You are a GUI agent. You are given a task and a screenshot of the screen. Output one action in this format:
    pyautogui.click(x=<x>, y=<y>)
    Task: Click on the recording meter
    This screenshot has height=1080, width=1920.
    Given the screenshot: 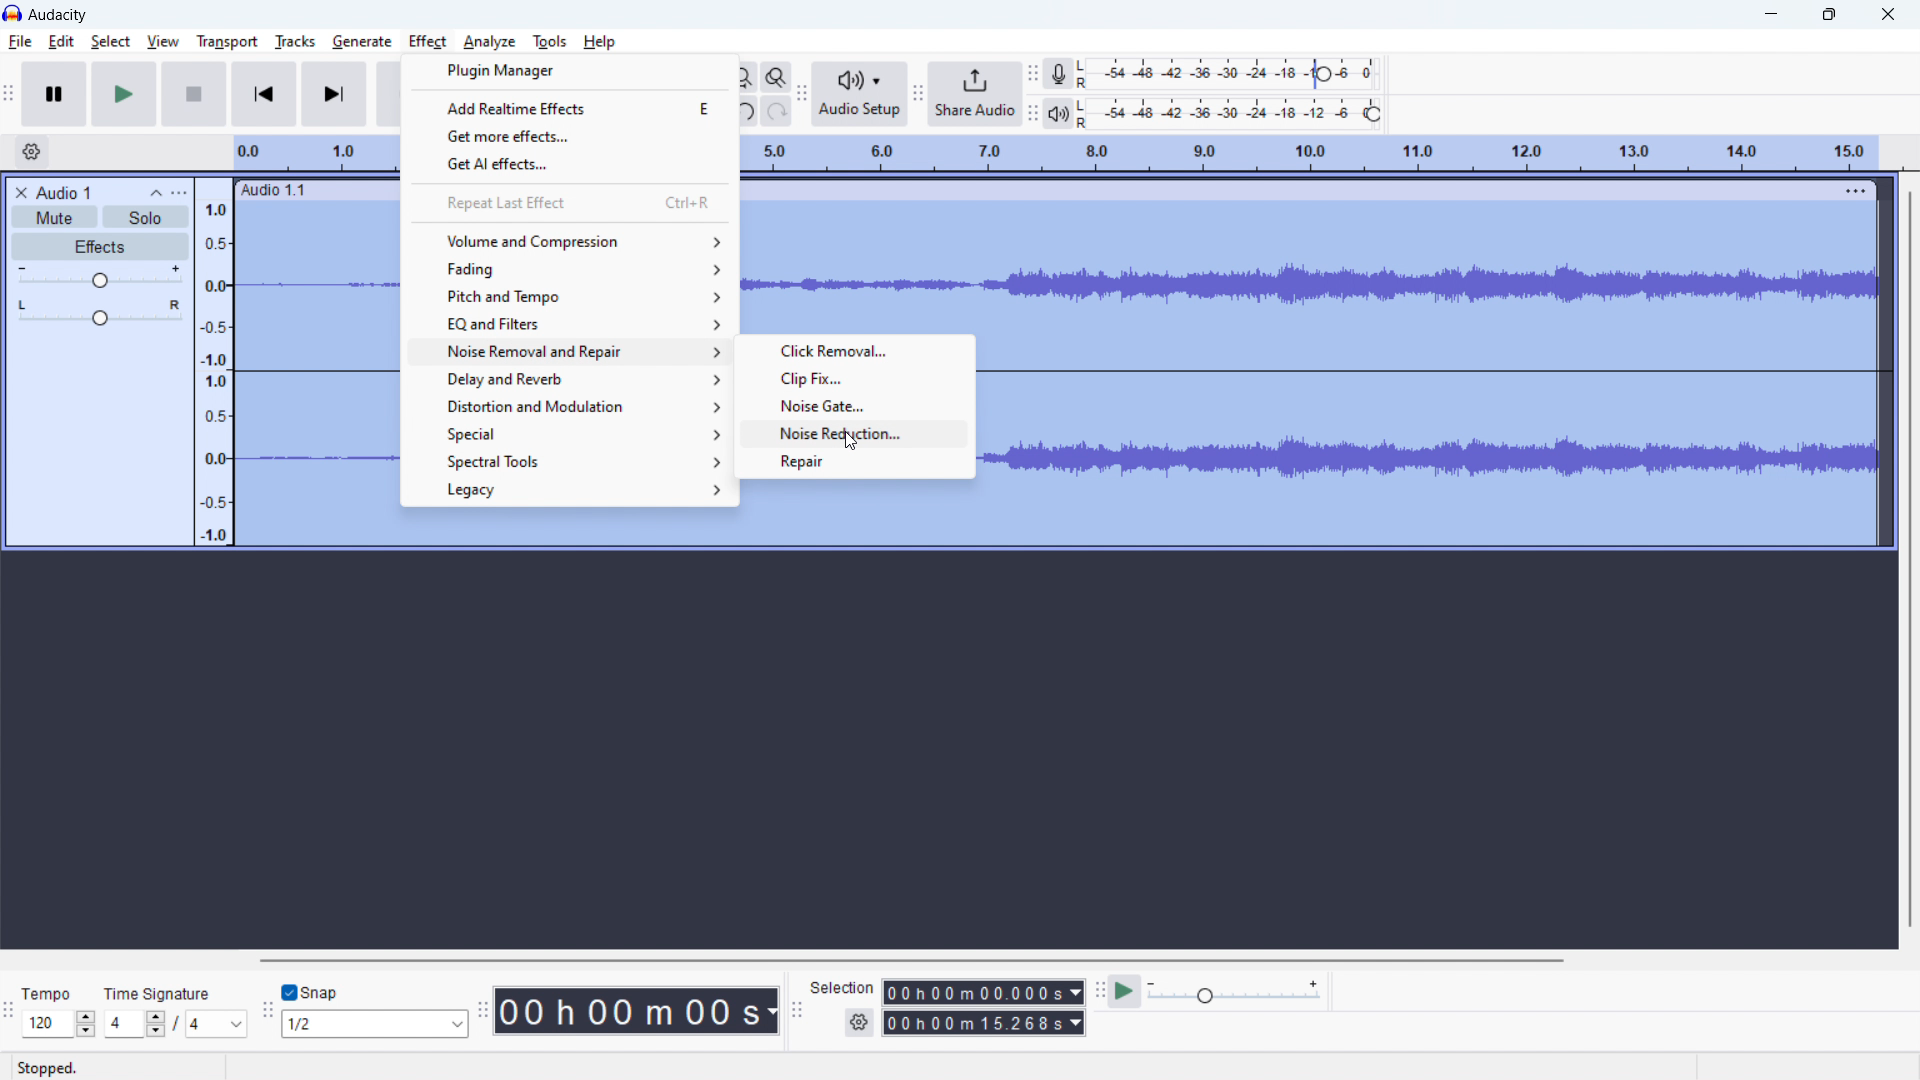 What is the action you would take?
    pyautogui.click(x=1057, y=75)
    